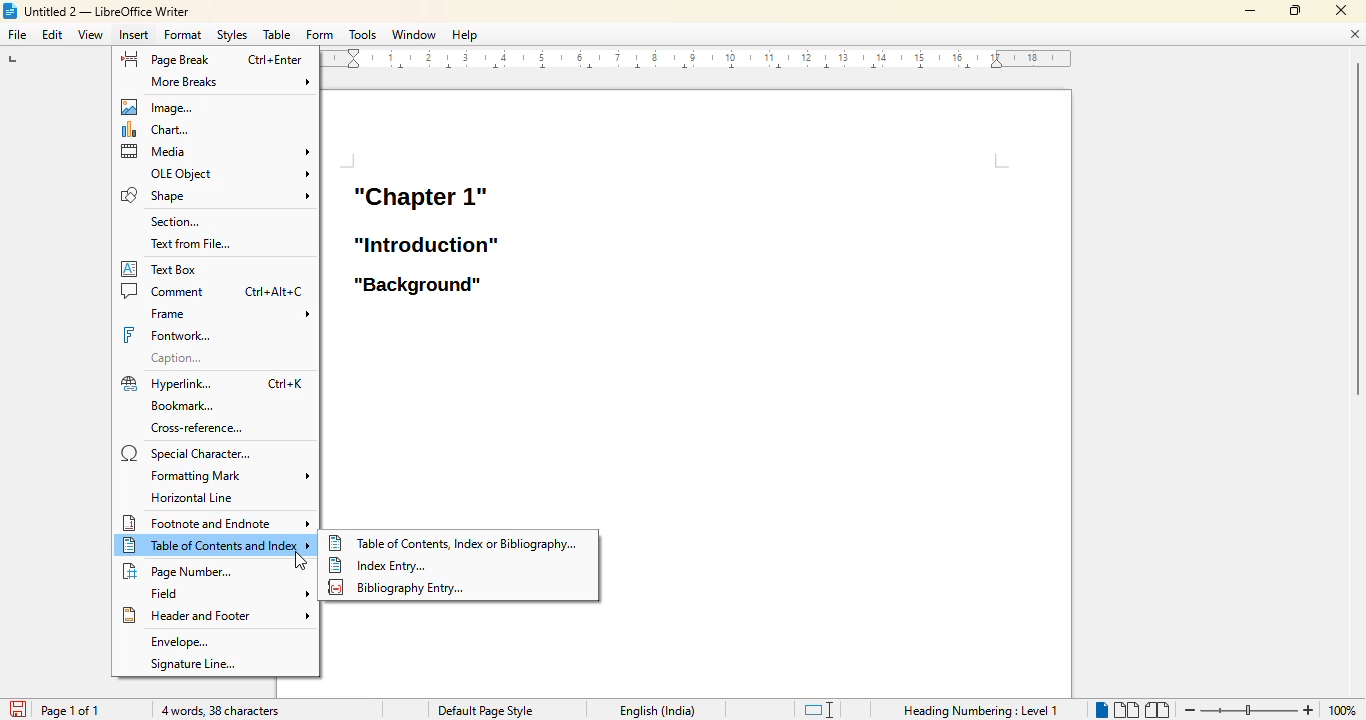 The height and width of the screenshot is (720, 1366). Describe the element at coordinates (415, 34) in the screenshot. I see `window` at that location.